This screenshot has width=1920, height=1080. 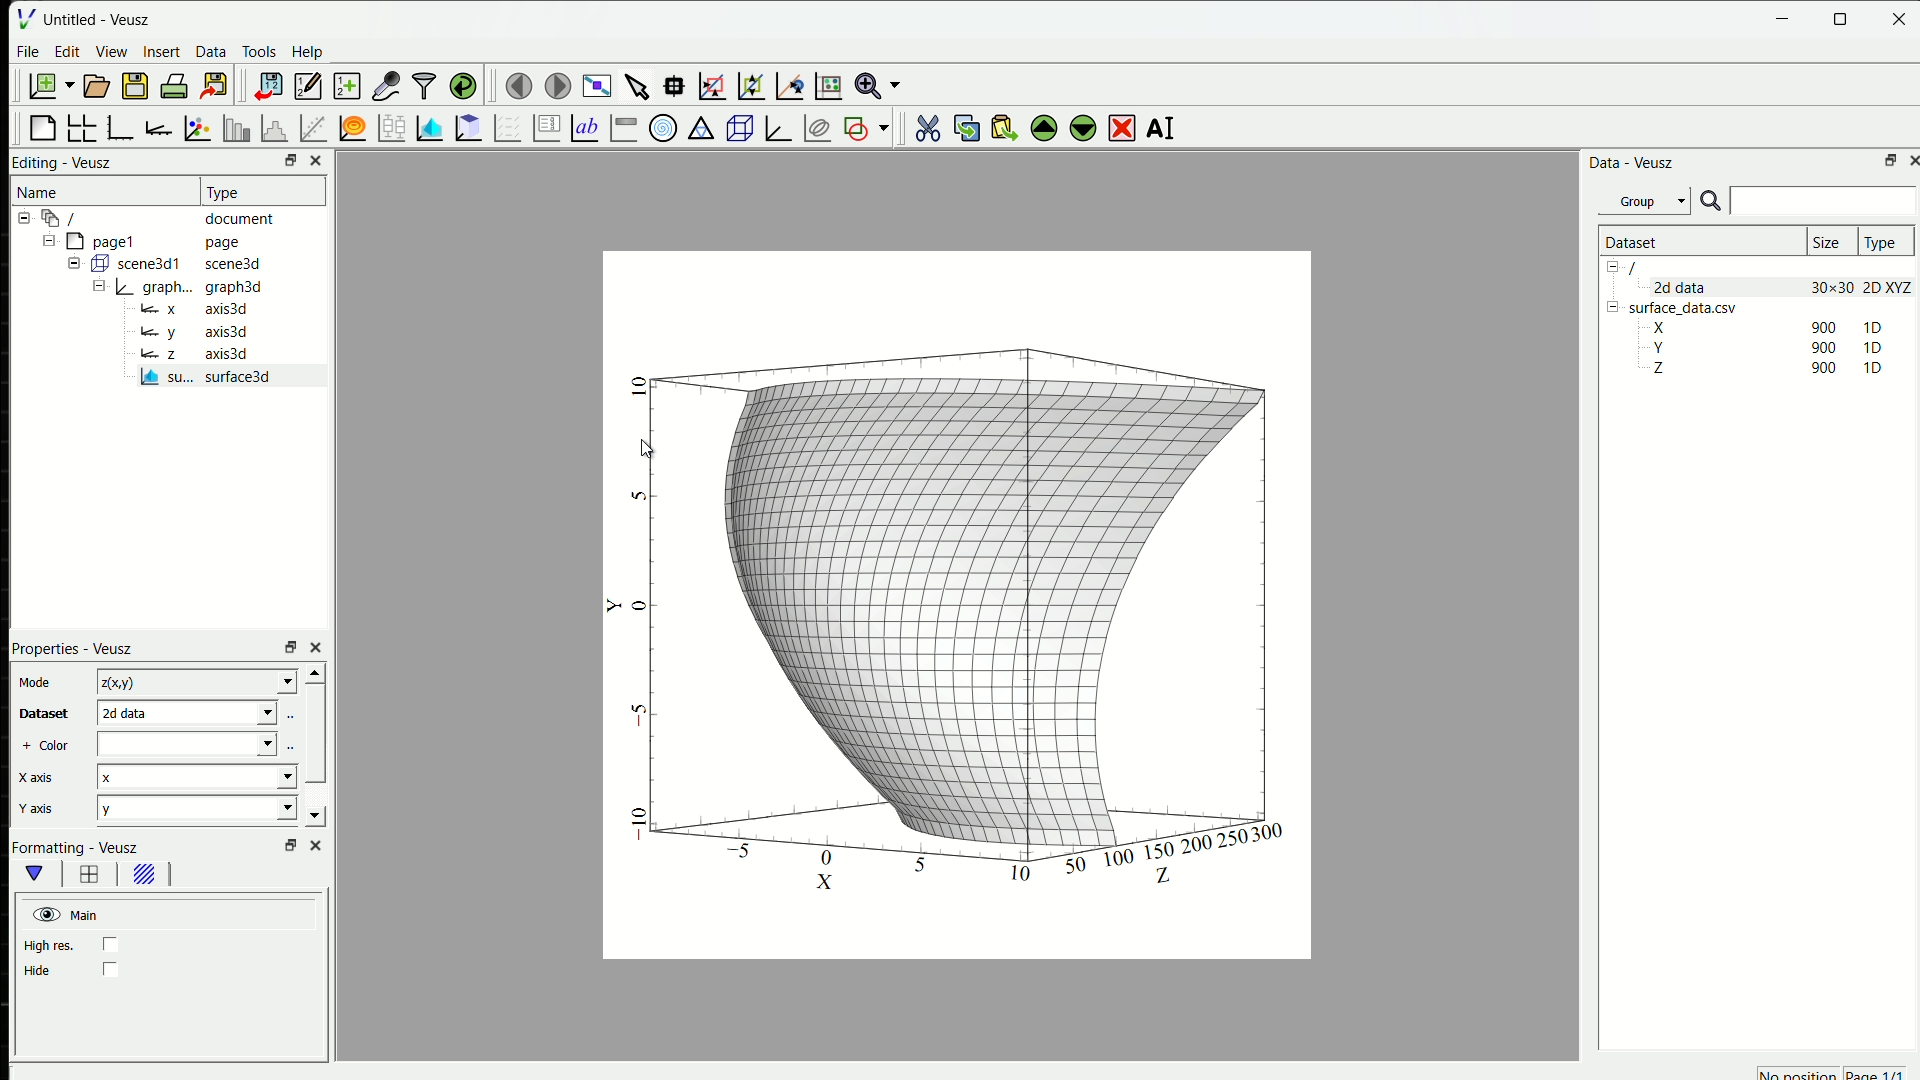 I want to click on add a shape to the plot, so click(x=866, y=127).